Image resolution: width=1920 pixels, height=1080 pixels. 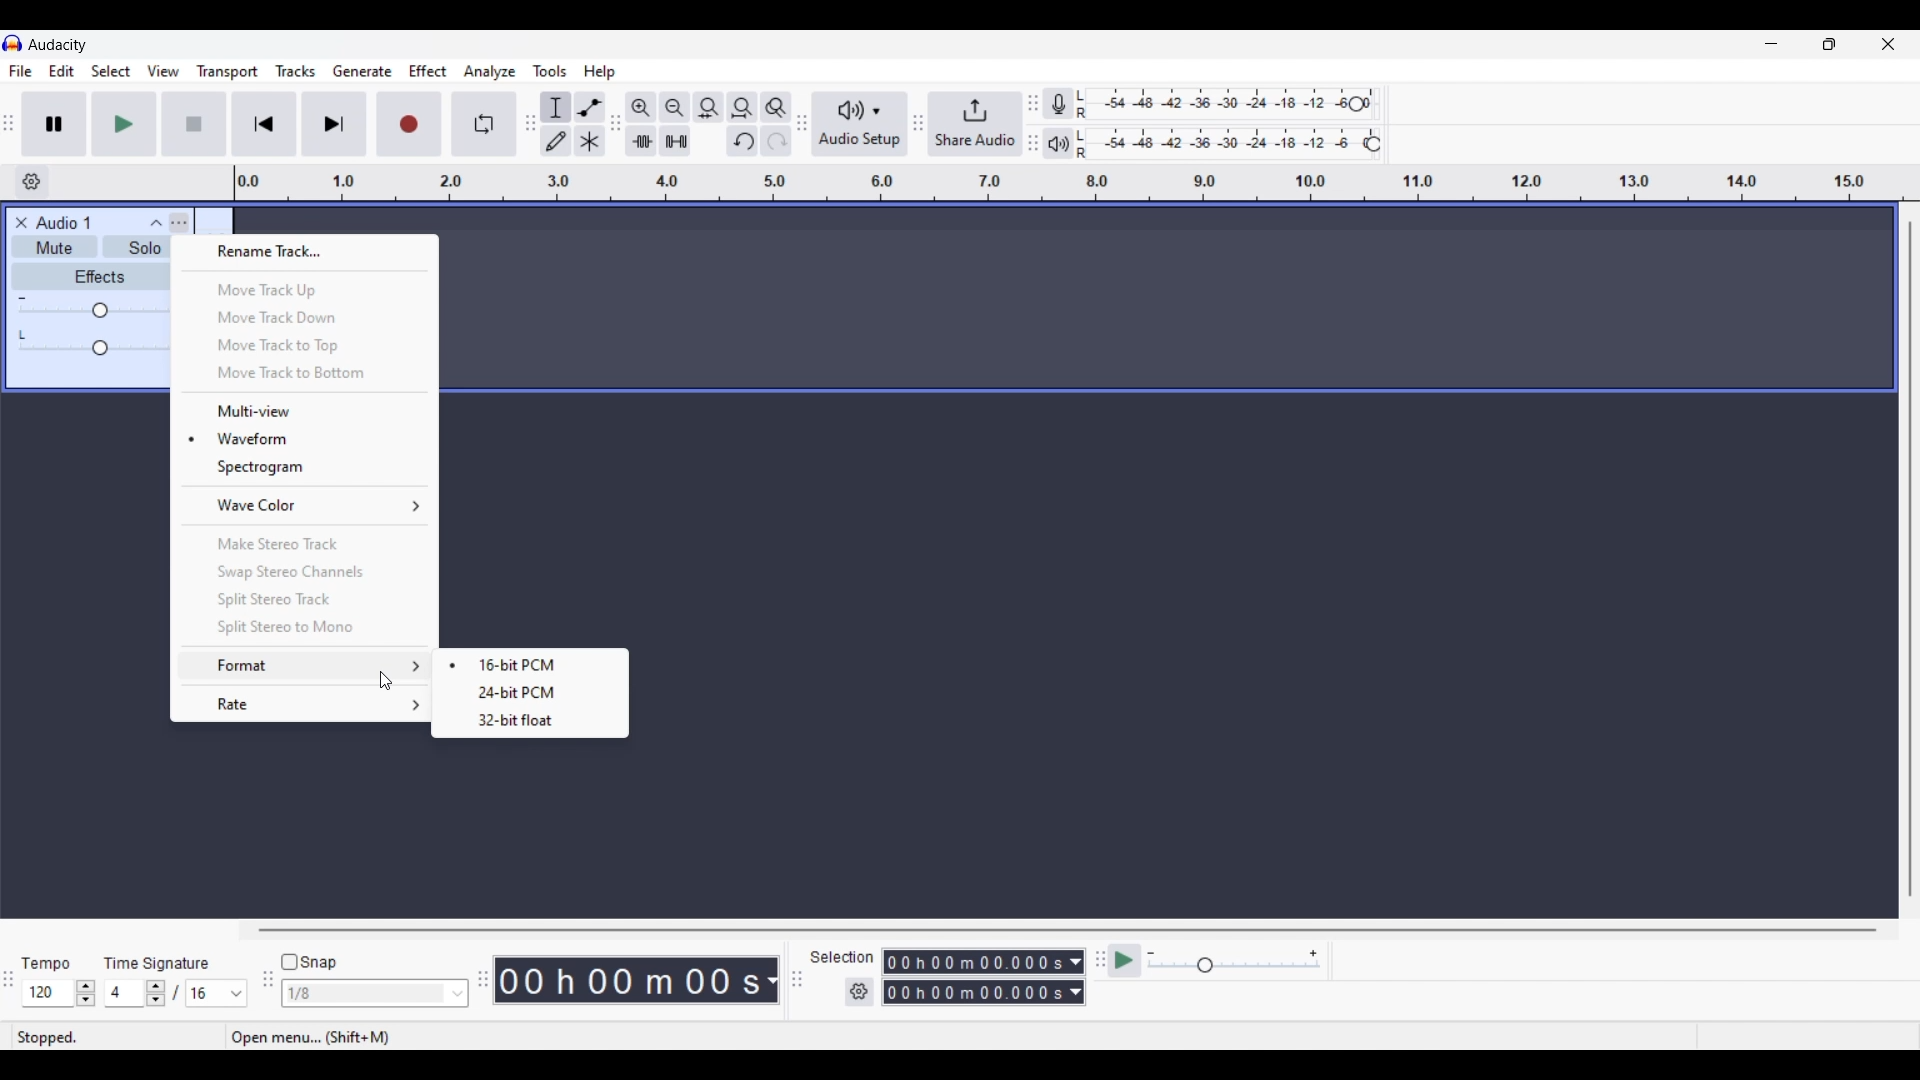 What do you see at coordinates (126, 994) in the screenshot?
I see `Selected time signature` at bounding box center [126, 994].